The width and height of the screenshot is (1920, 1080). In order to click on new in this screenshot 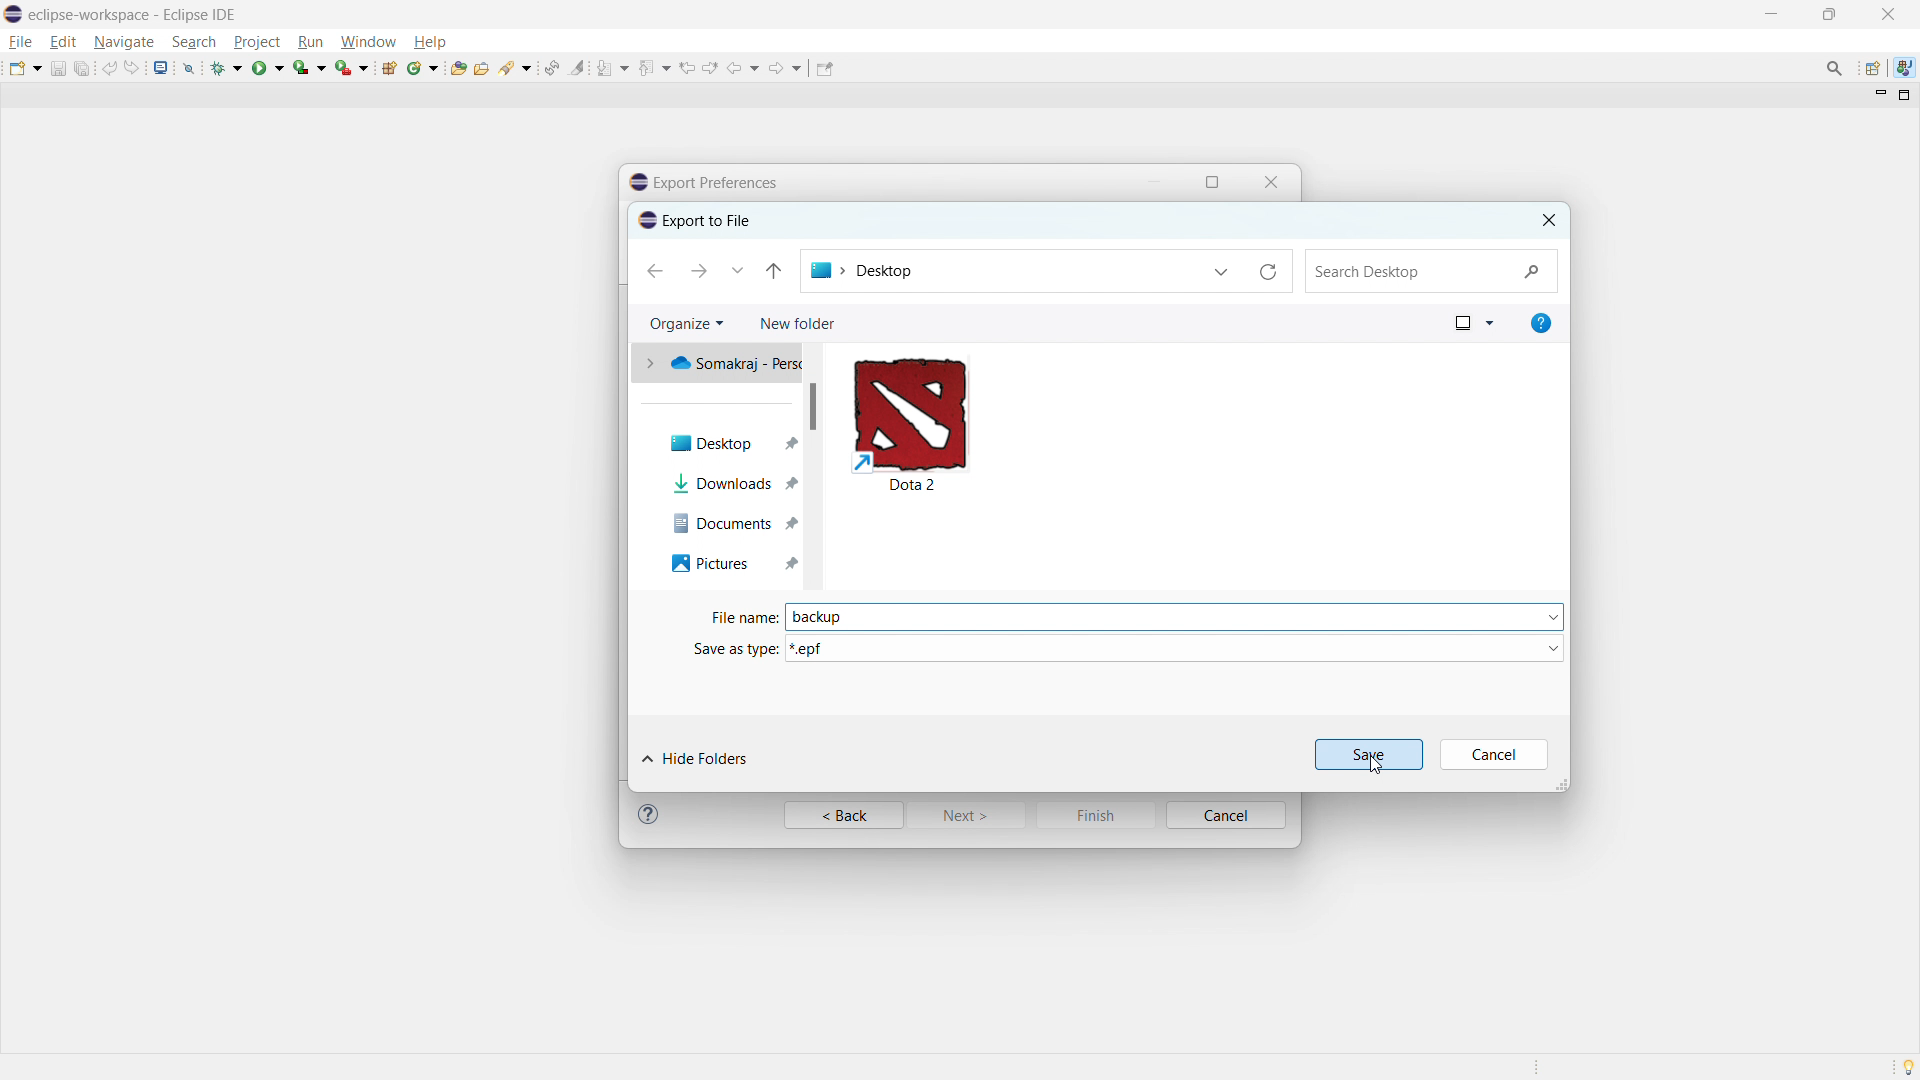, I will do `click(25, 68)`.